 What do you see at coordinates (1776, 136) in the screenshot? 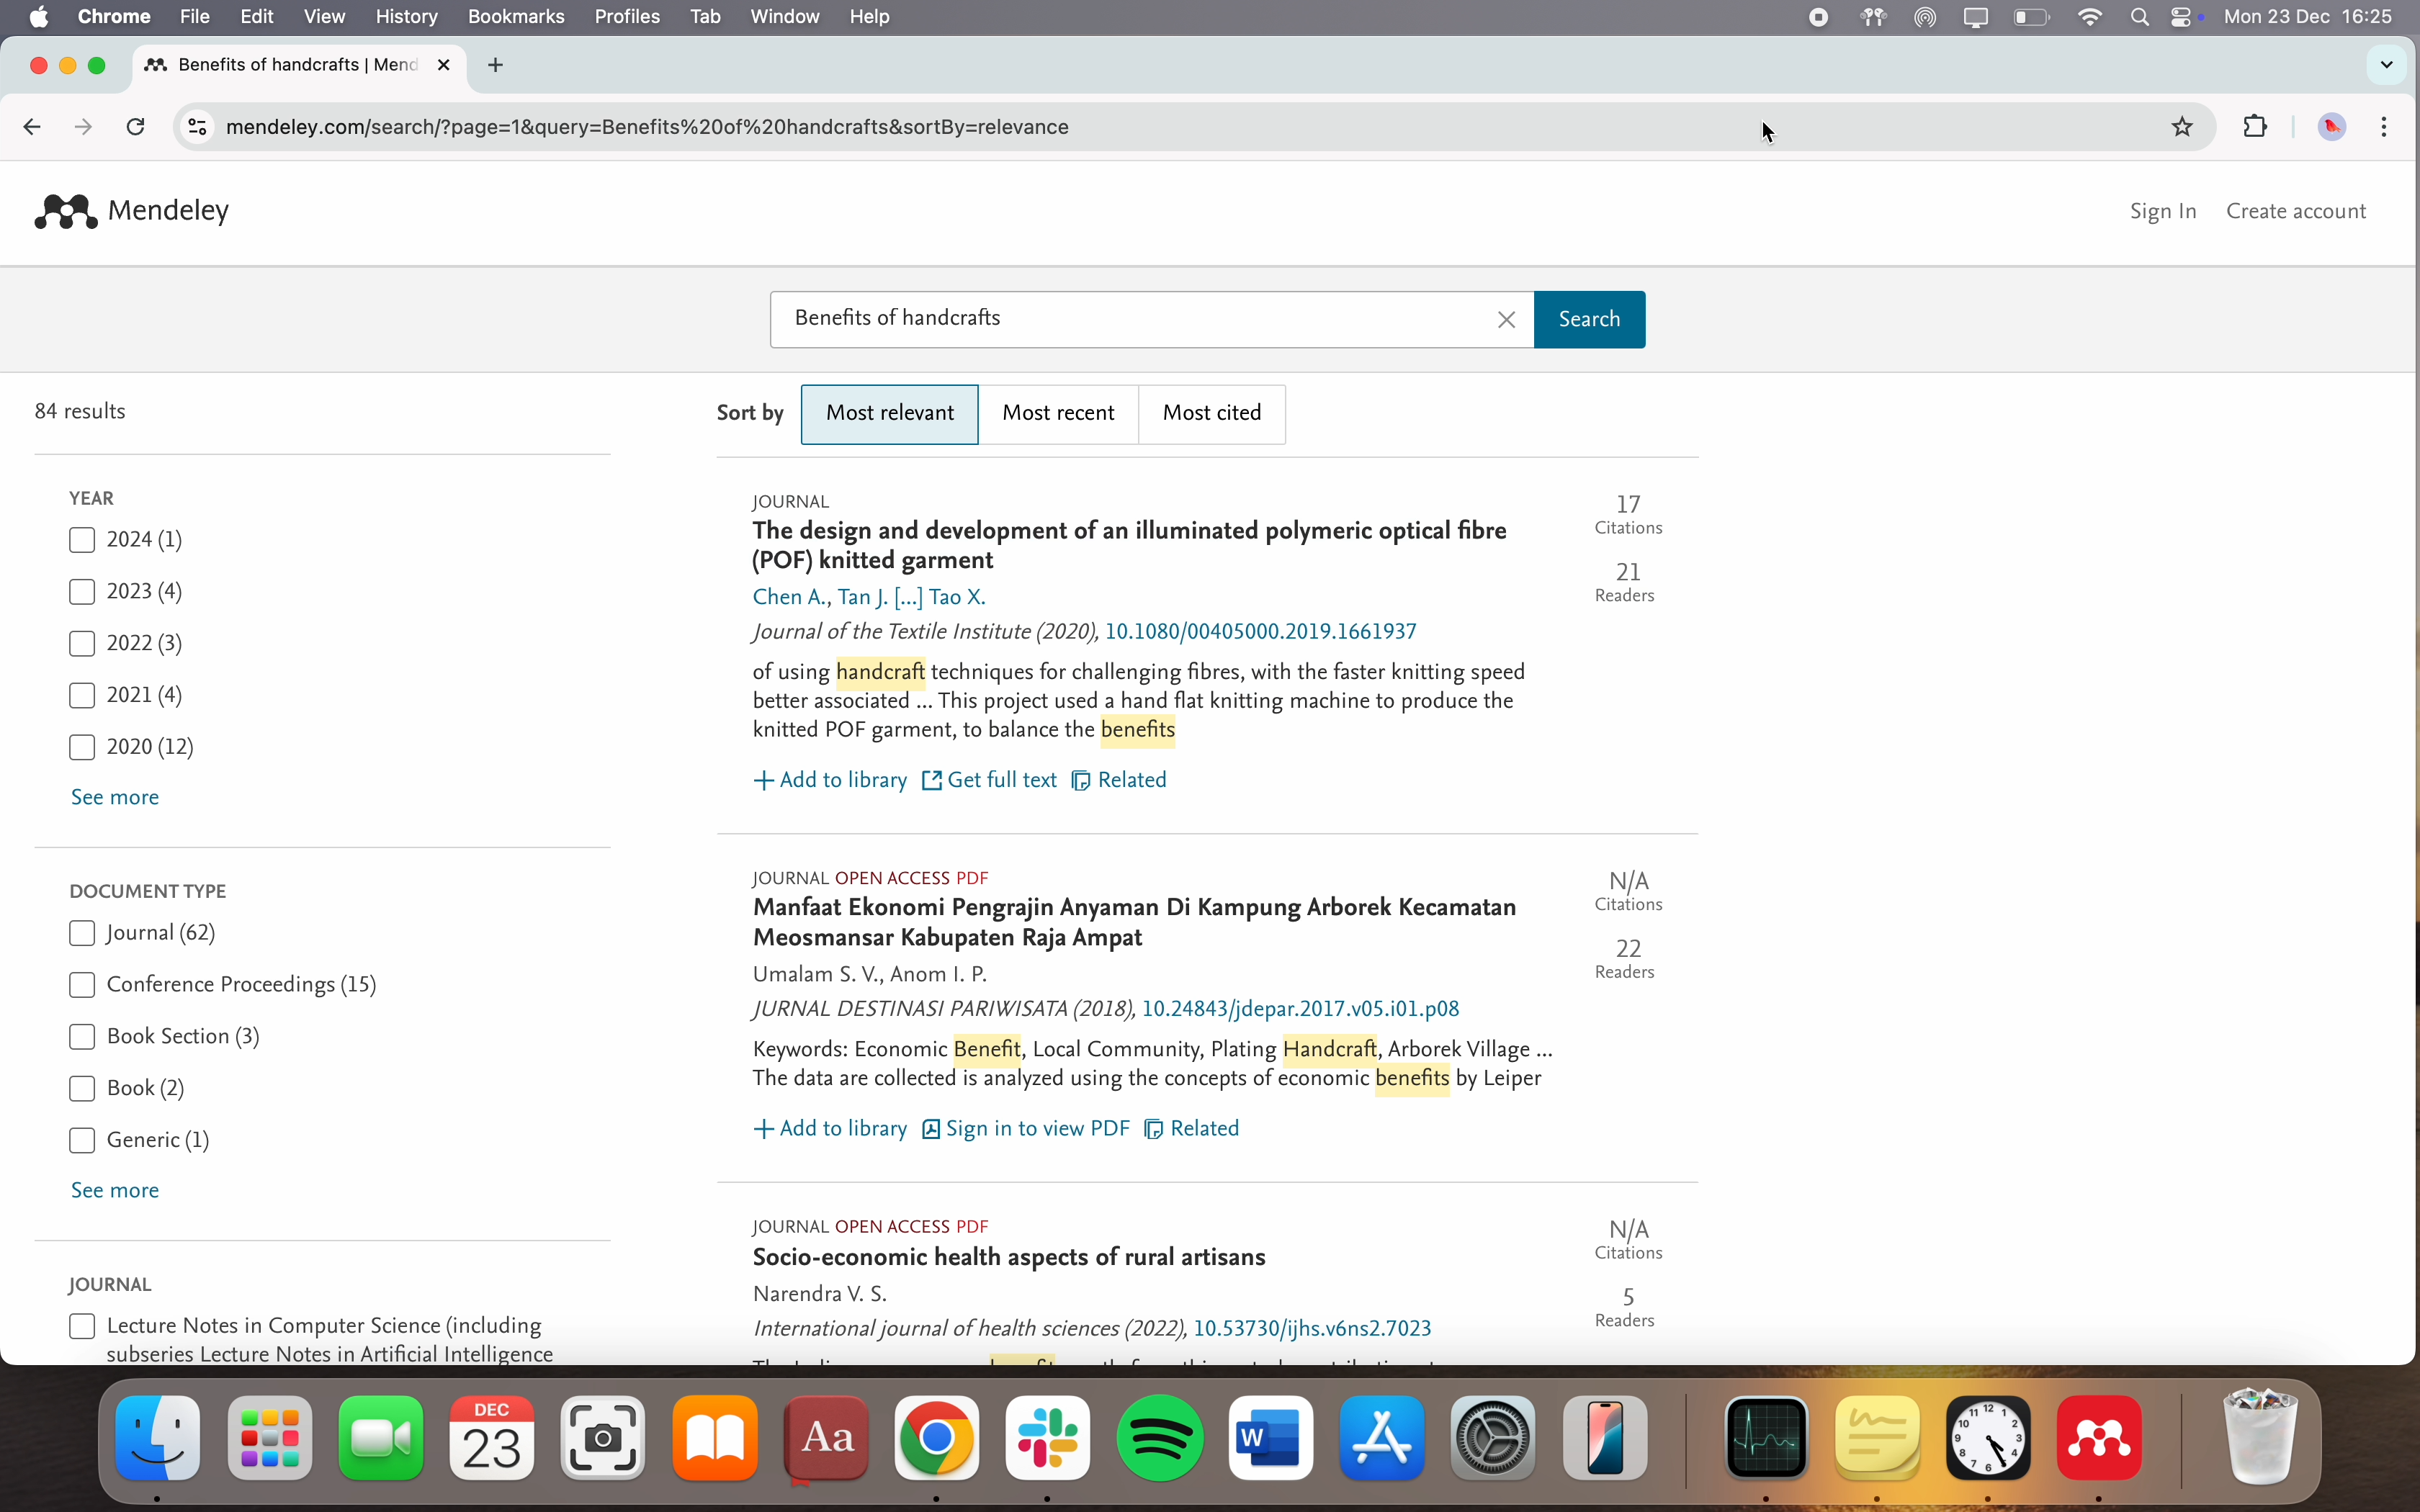
I see `cursor` at bounding box center [1776, 136].